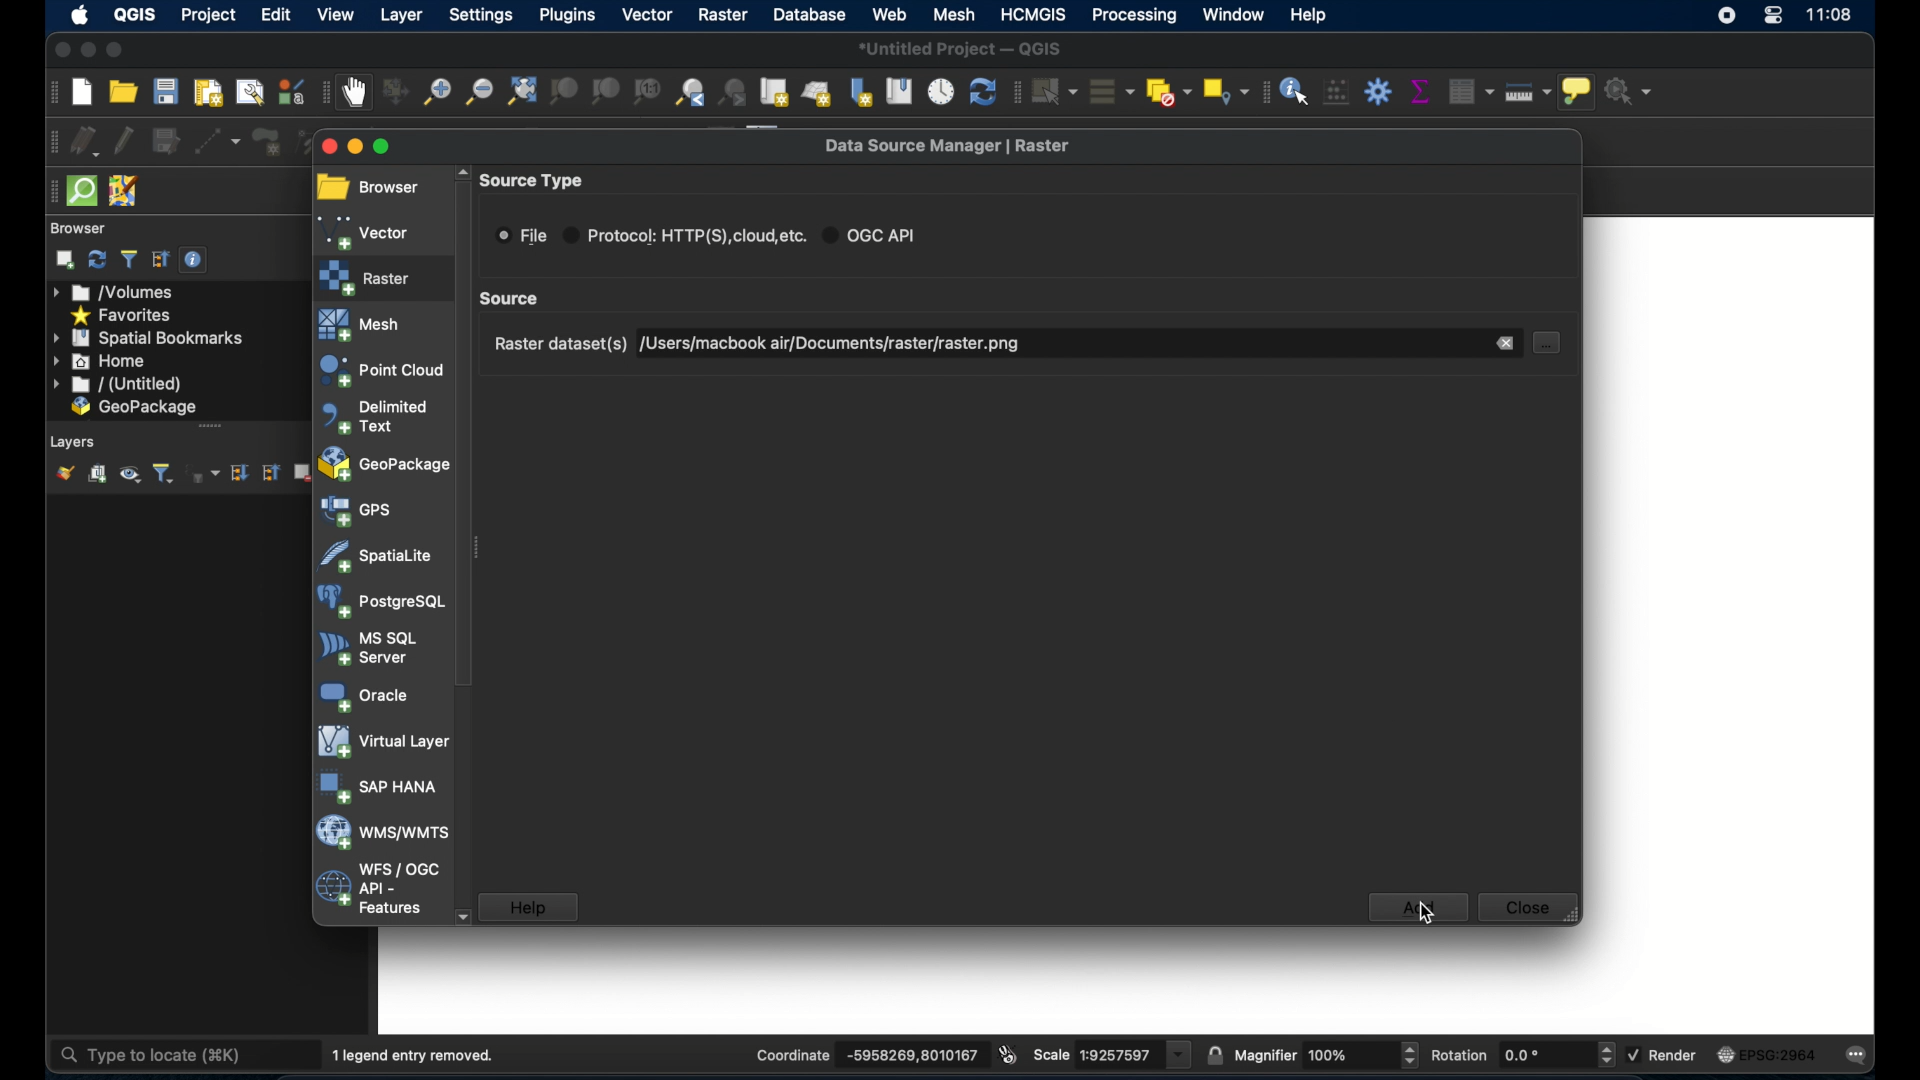  What do you see at coordinates (437, 91) in the screenshot?
I see `zoom in` at bounding box center [437, 91].